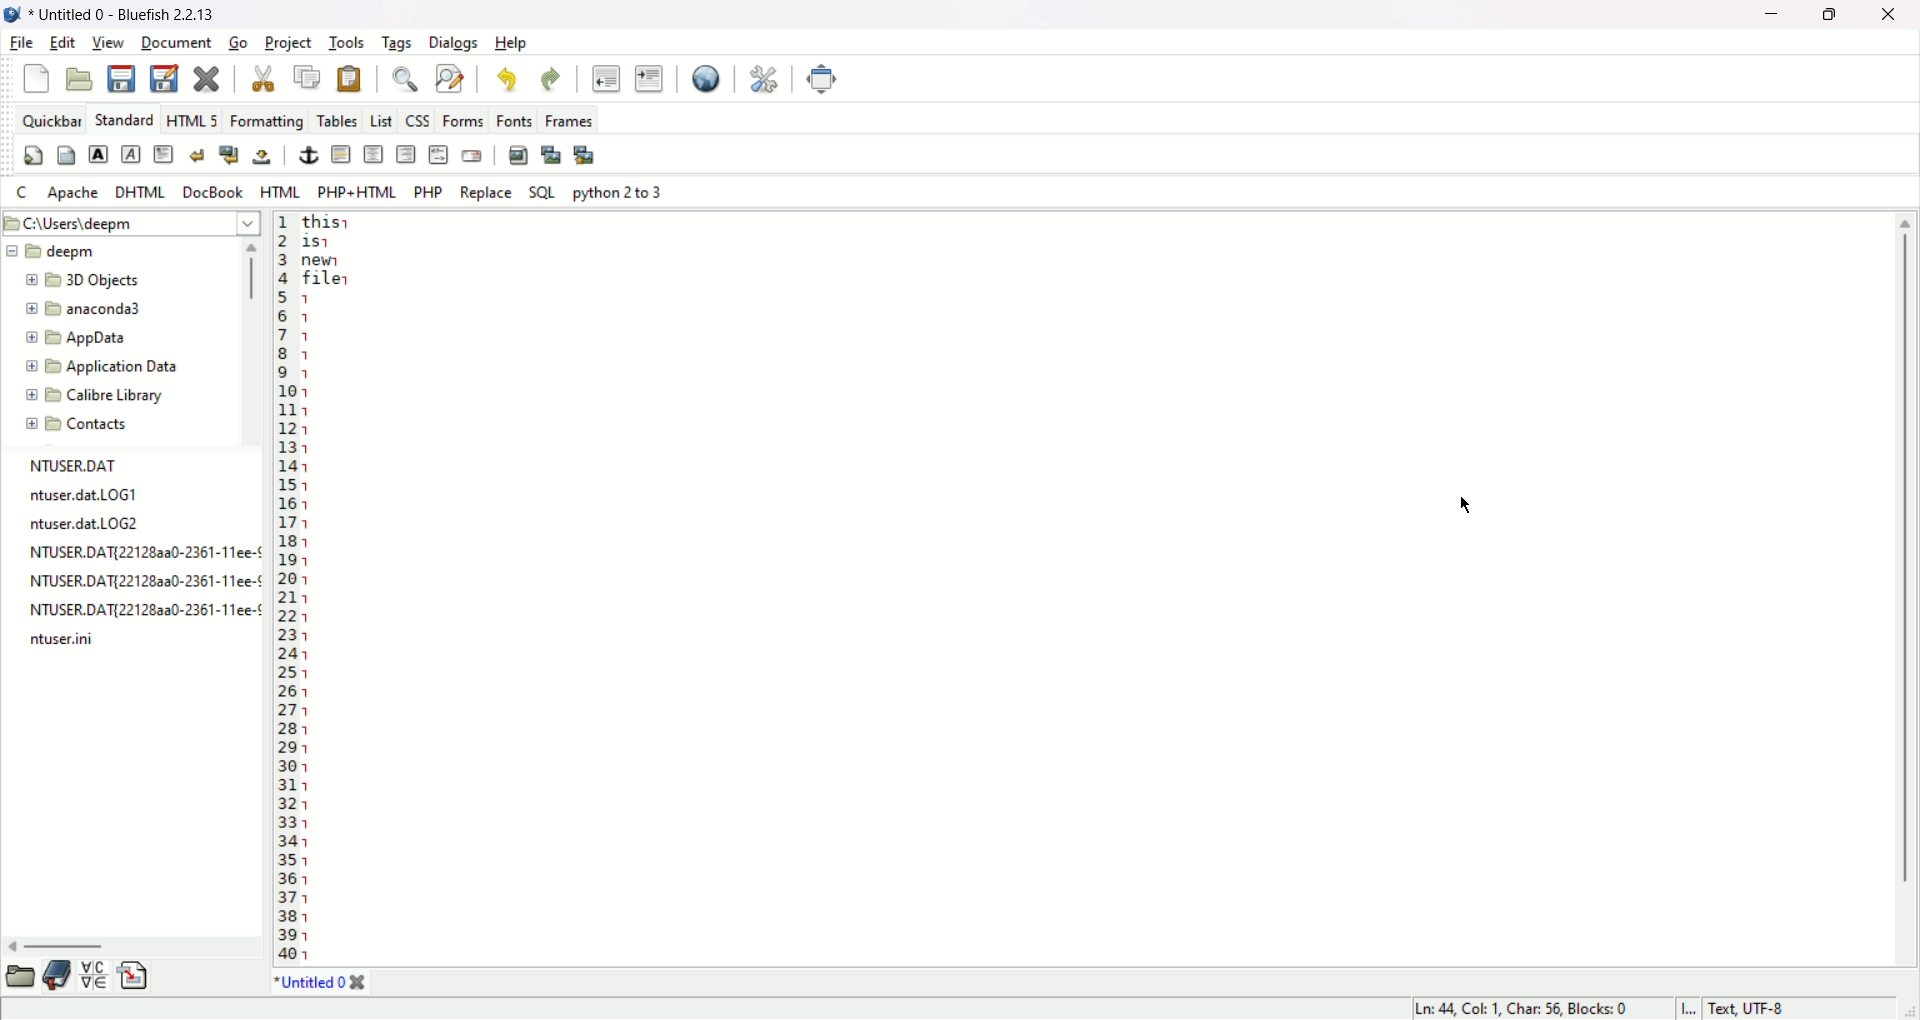  What do you see at coordinates (279, 193) in the screenshot?
I see `HTML` at bounding box center [279, 193].